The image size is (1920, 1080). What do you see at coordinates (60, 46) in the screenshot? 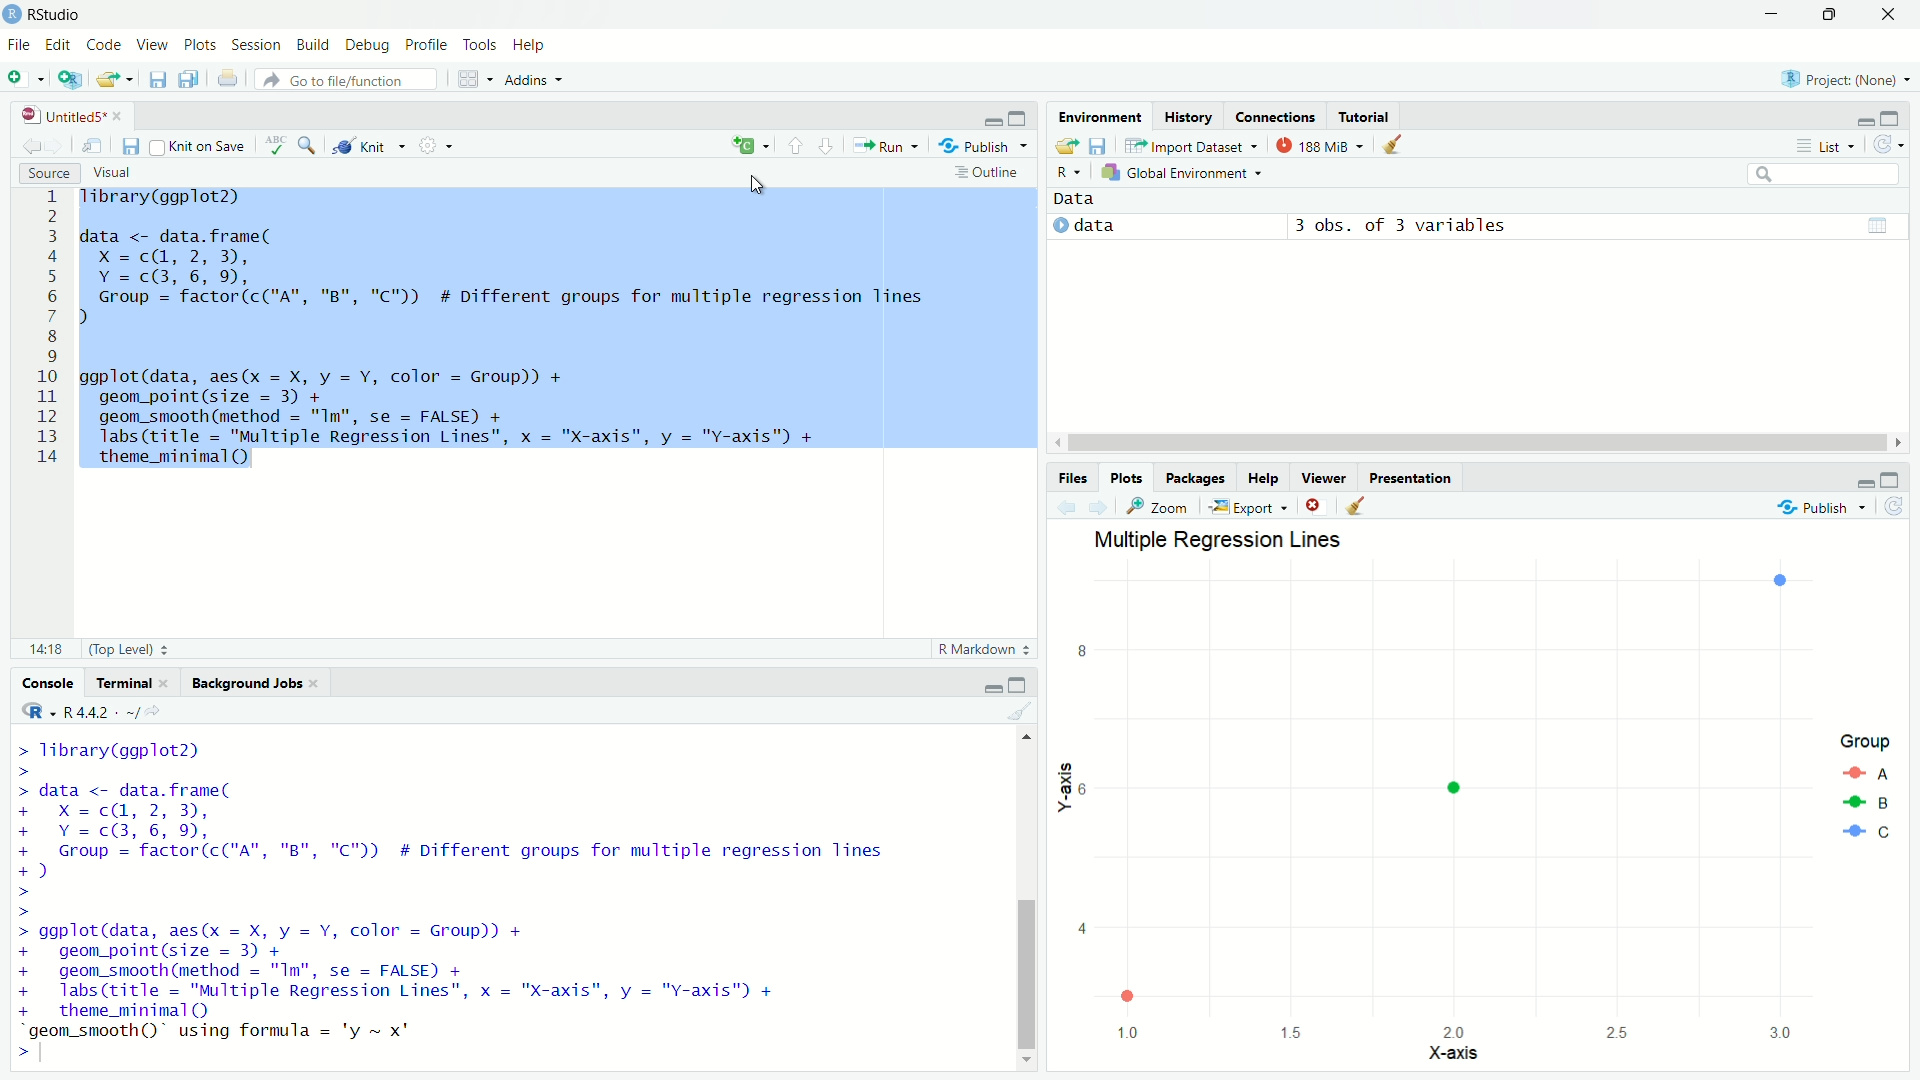
I see `Edit` at bounding box center [60, 46].